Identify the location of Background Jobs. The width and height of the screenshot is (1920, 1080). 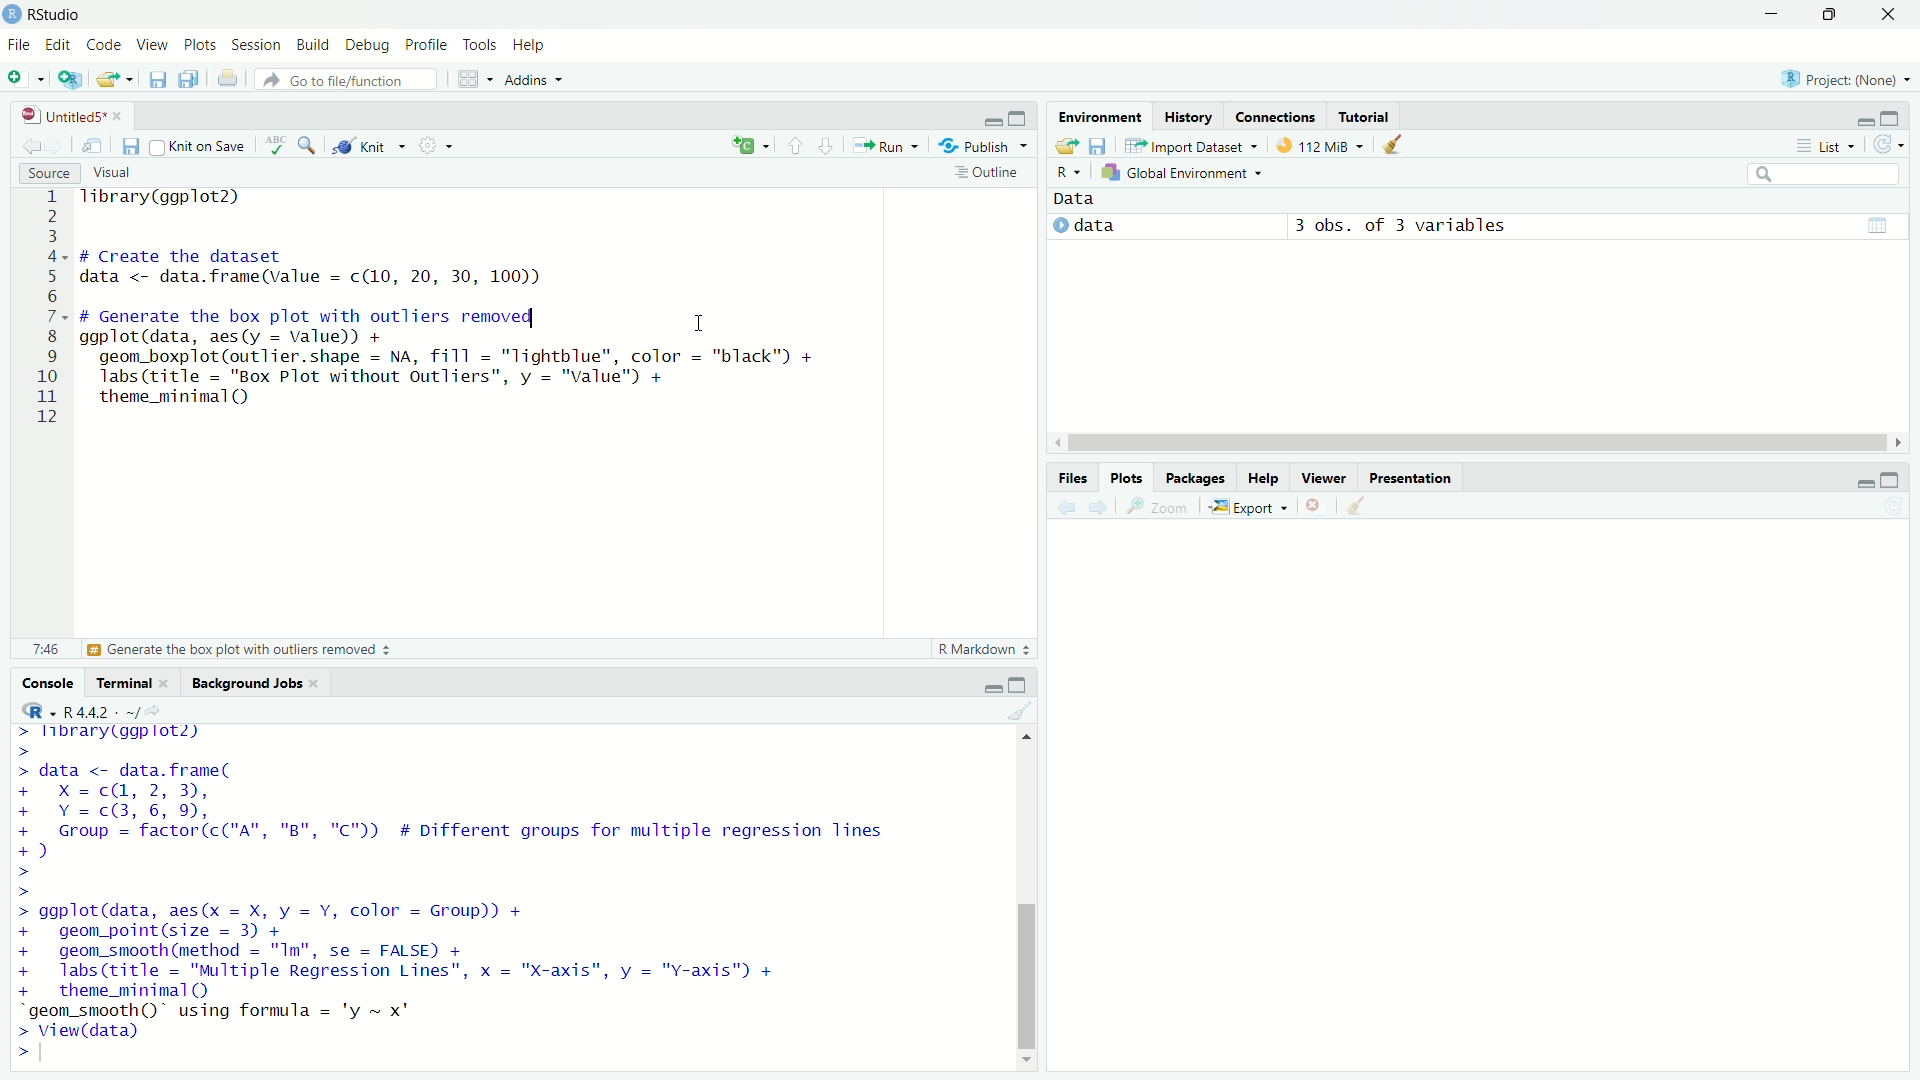
(258, 683).